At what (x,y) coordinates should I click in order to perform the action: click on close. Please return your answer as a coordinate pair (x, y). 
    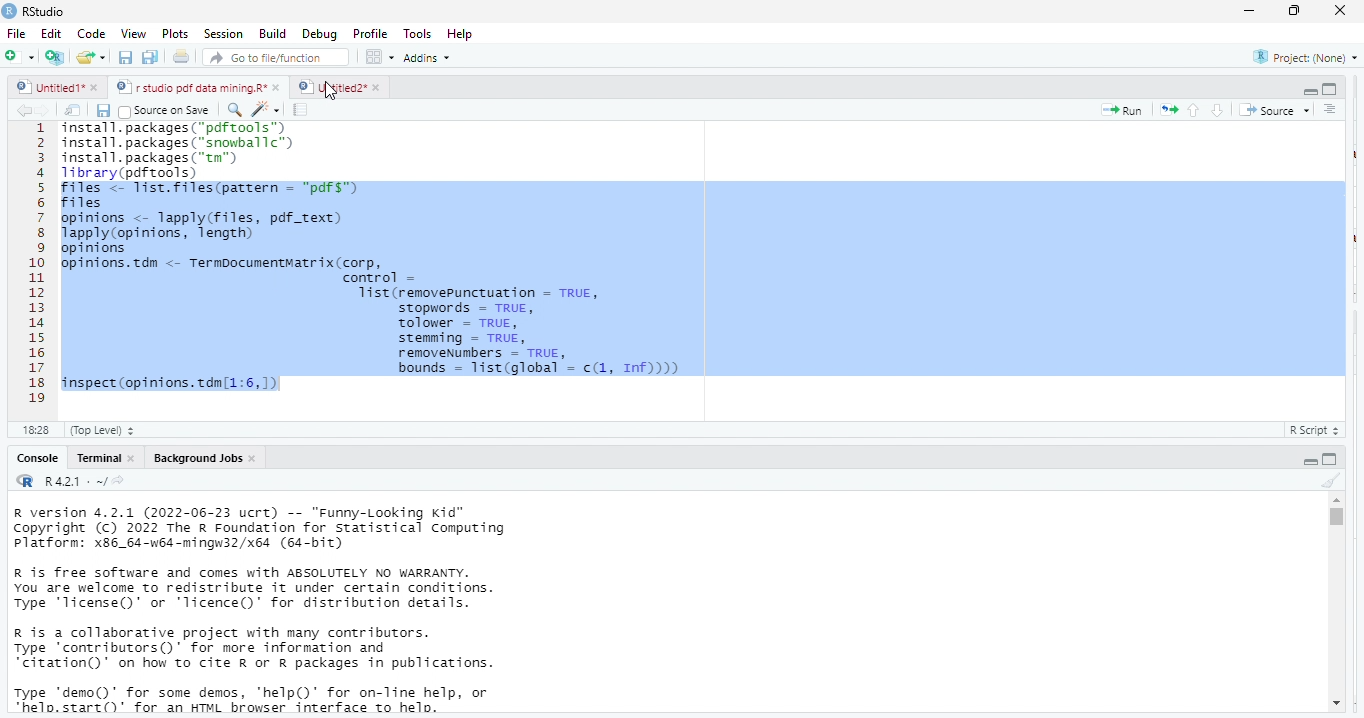
    Looking at the image, I should click on (376, 87).